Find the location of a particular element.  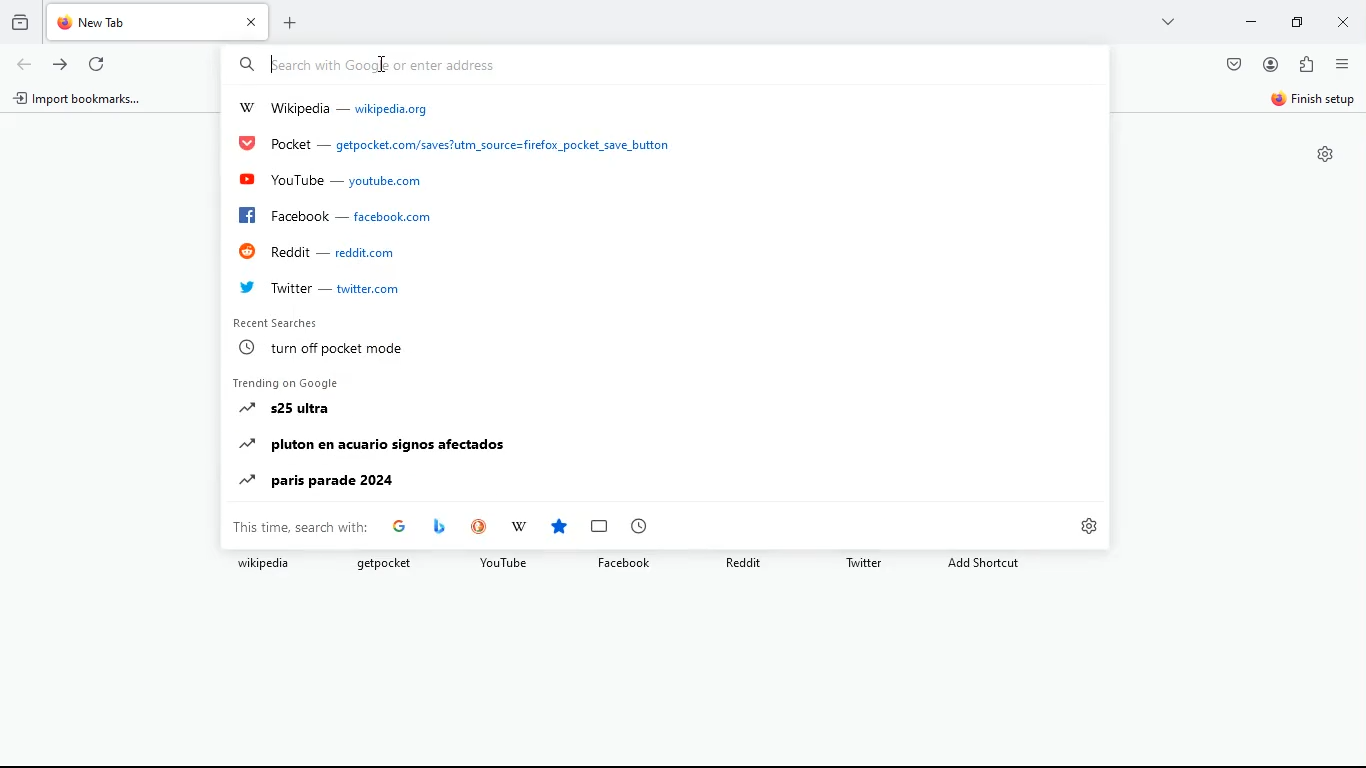

Google is located at coordinates (400, 526).